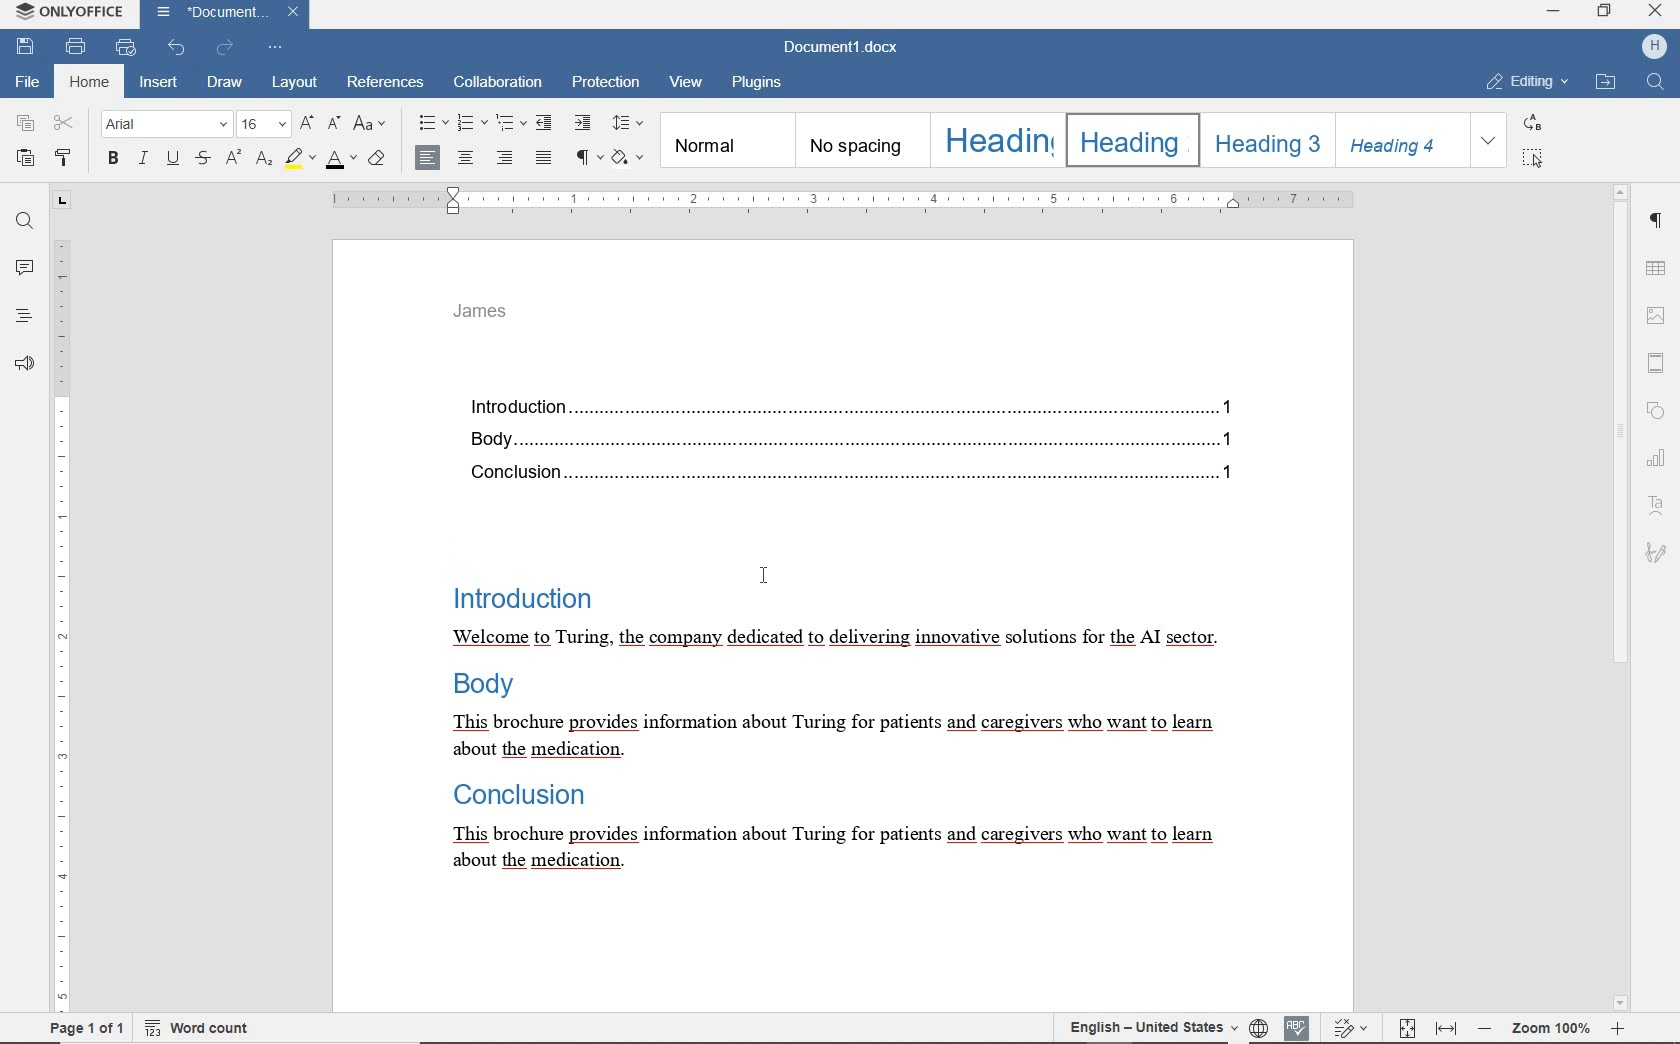 The width and height of the screenshot is (1680, 1044). I want to click on Conclusion...........................................................................................................................................1, so click(860, 475).